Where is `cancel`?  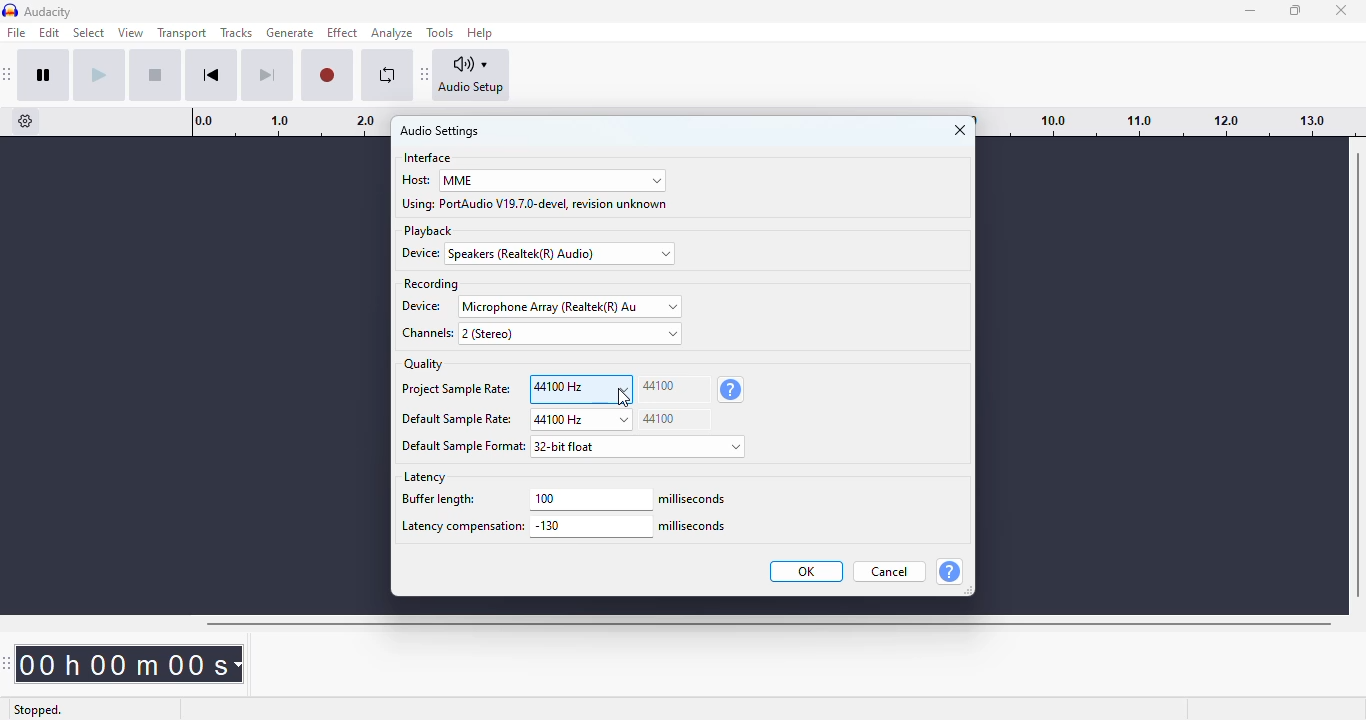 cancel is located at coordinates (890, 571).